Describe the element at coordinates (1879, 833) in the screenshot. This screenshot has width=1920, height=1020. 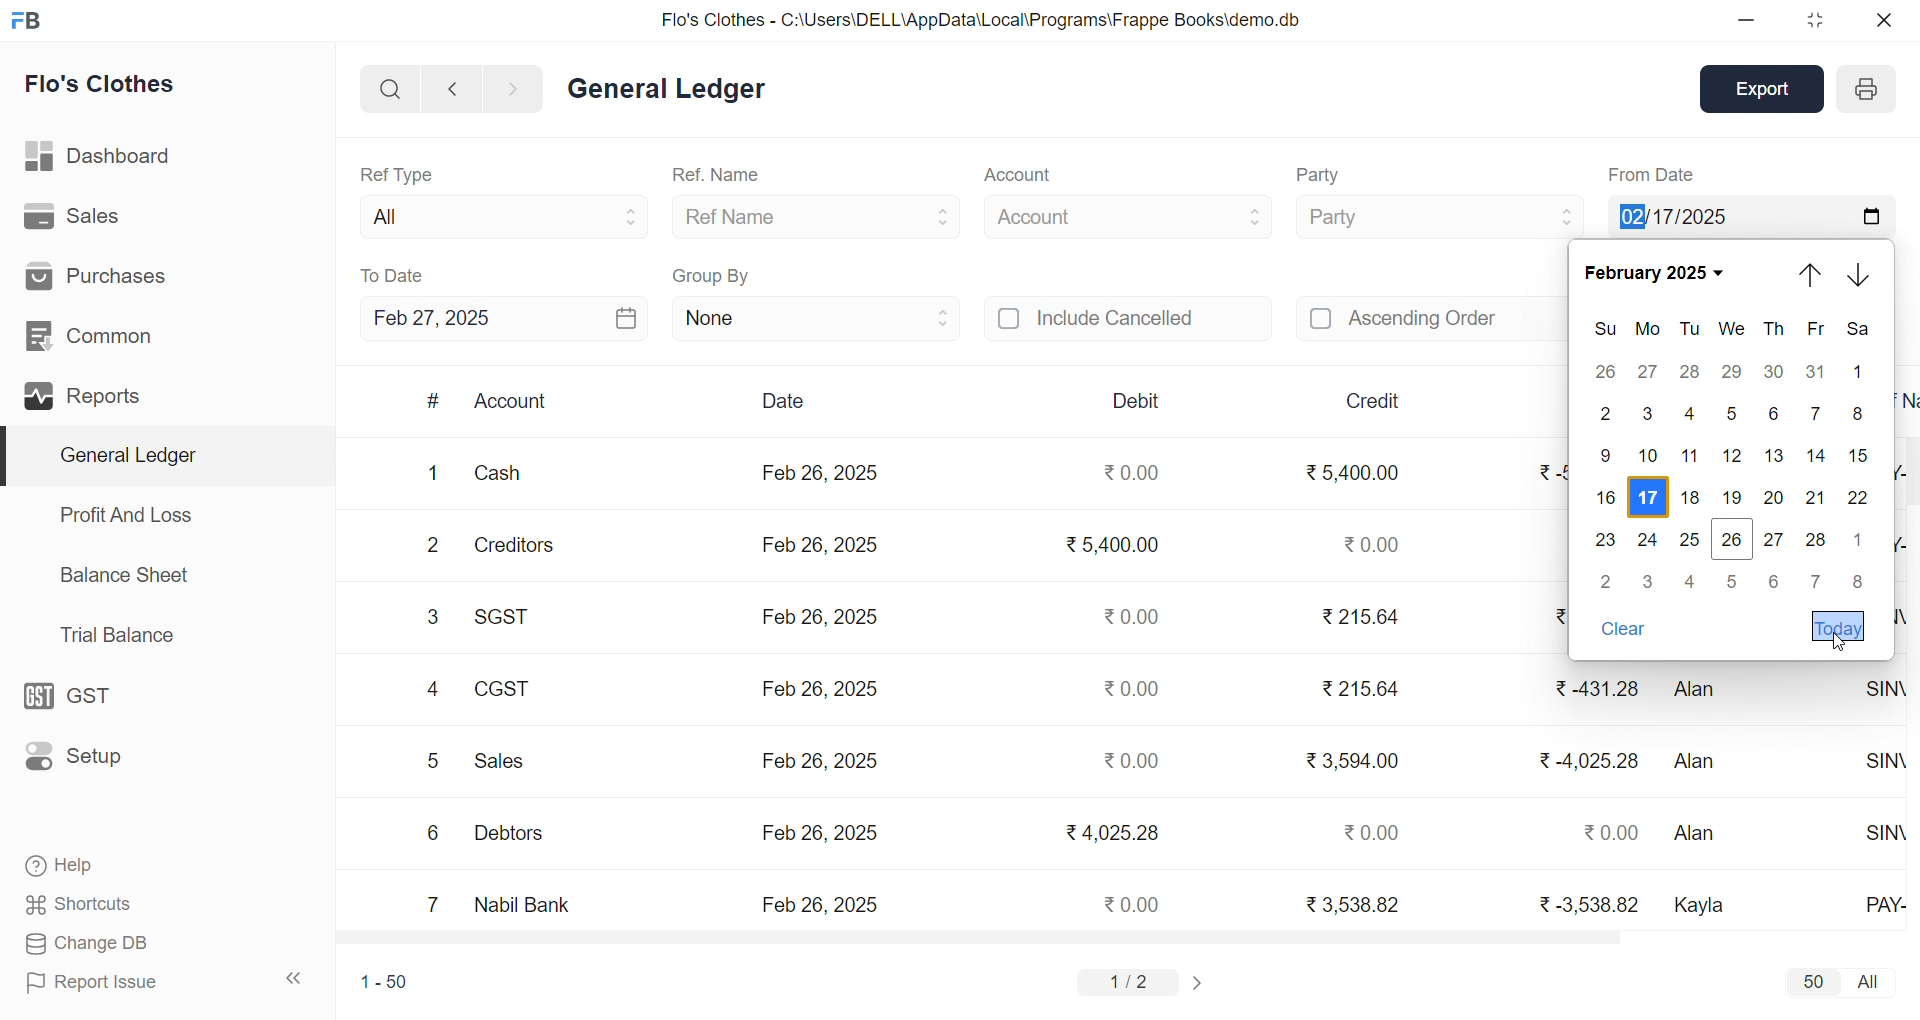
I see `SINV-` at that location.